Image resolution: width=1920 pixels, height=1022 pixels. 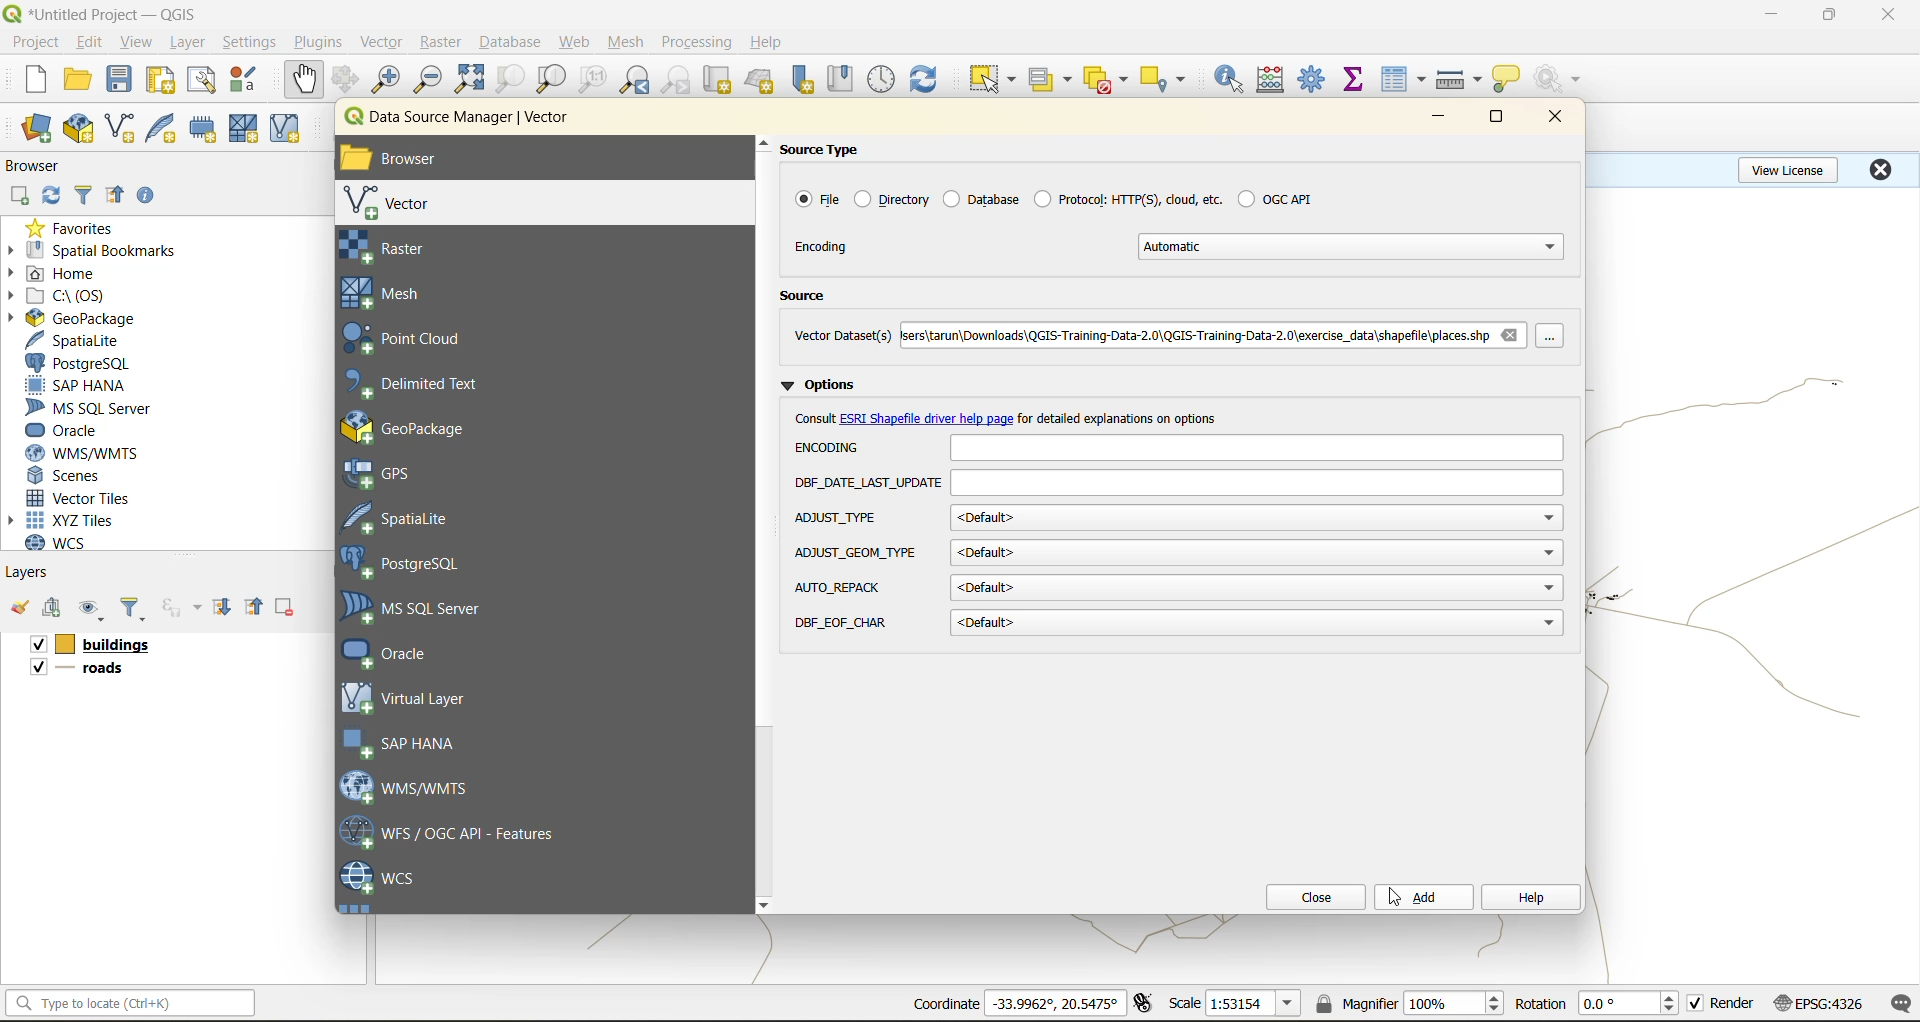 What do you see at coordinates (867, 484) in the screenshot?
I see `dbf date last update` at bounding box center [867, 484].